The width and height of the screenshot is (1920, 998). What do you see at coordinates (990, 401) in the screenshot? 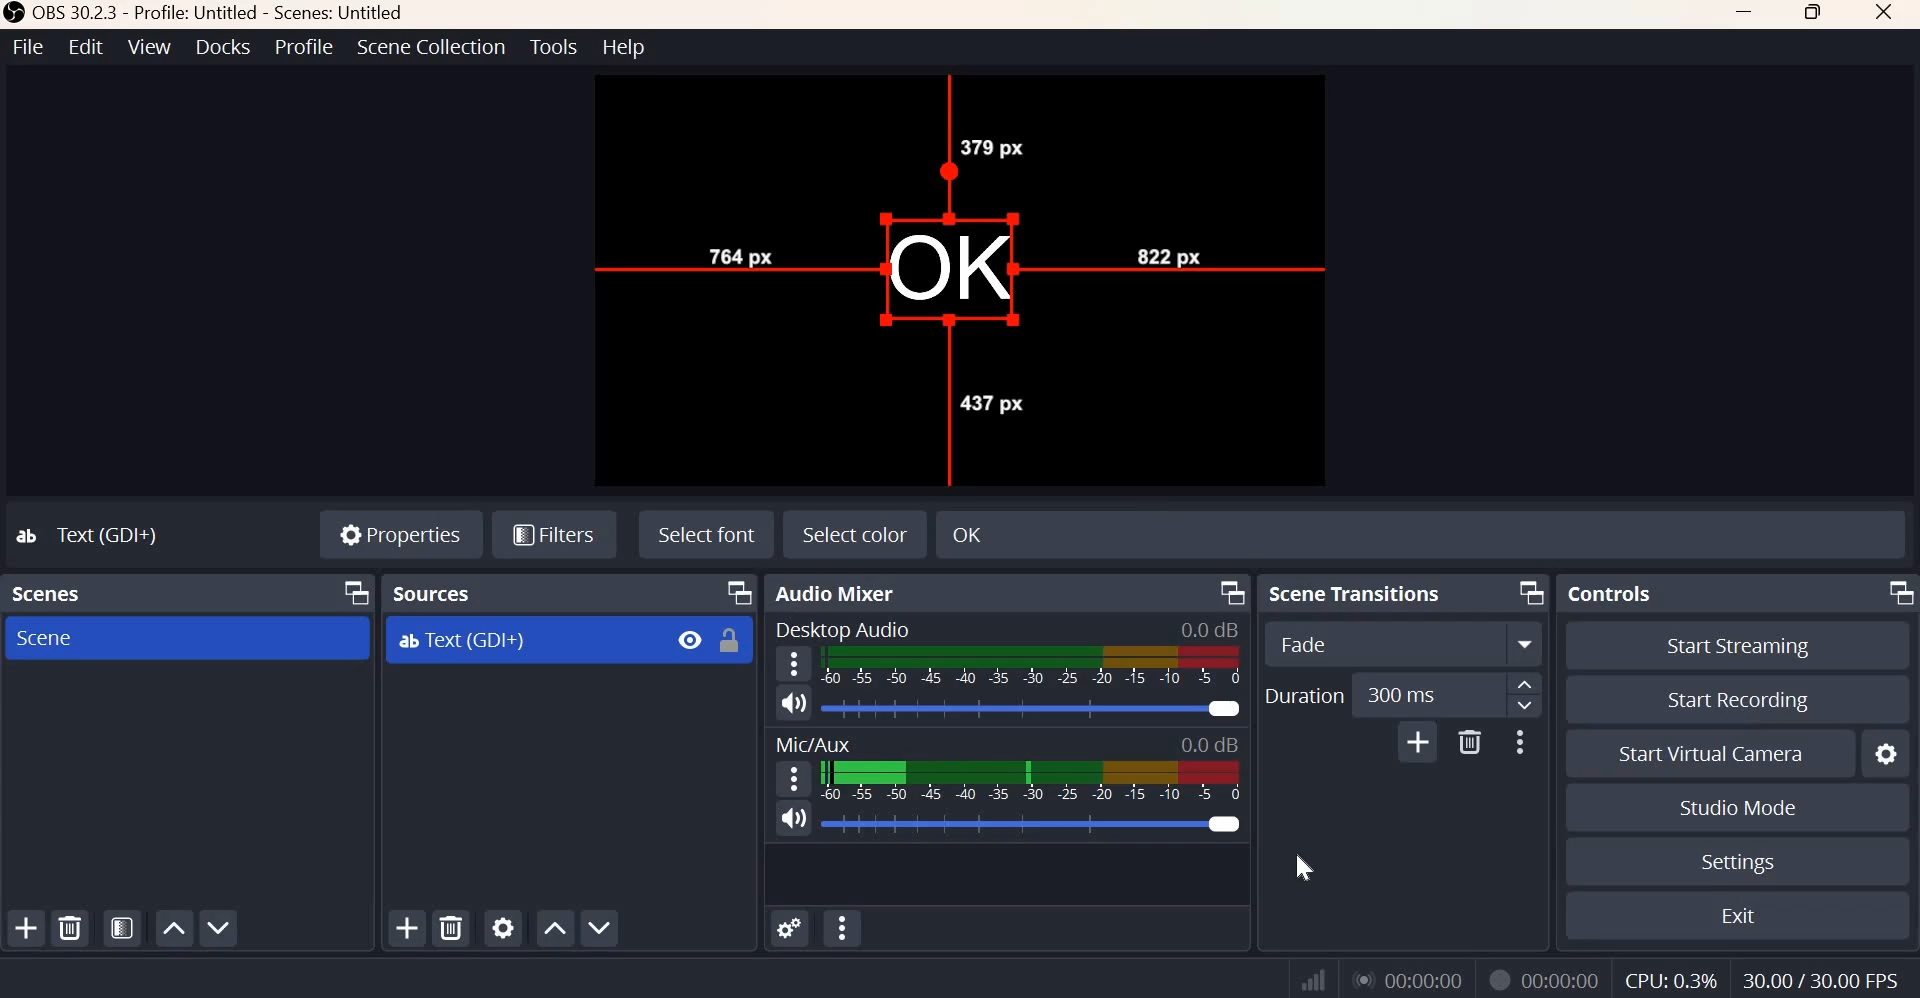
I see `440 px` at bounding box center [990, 401].